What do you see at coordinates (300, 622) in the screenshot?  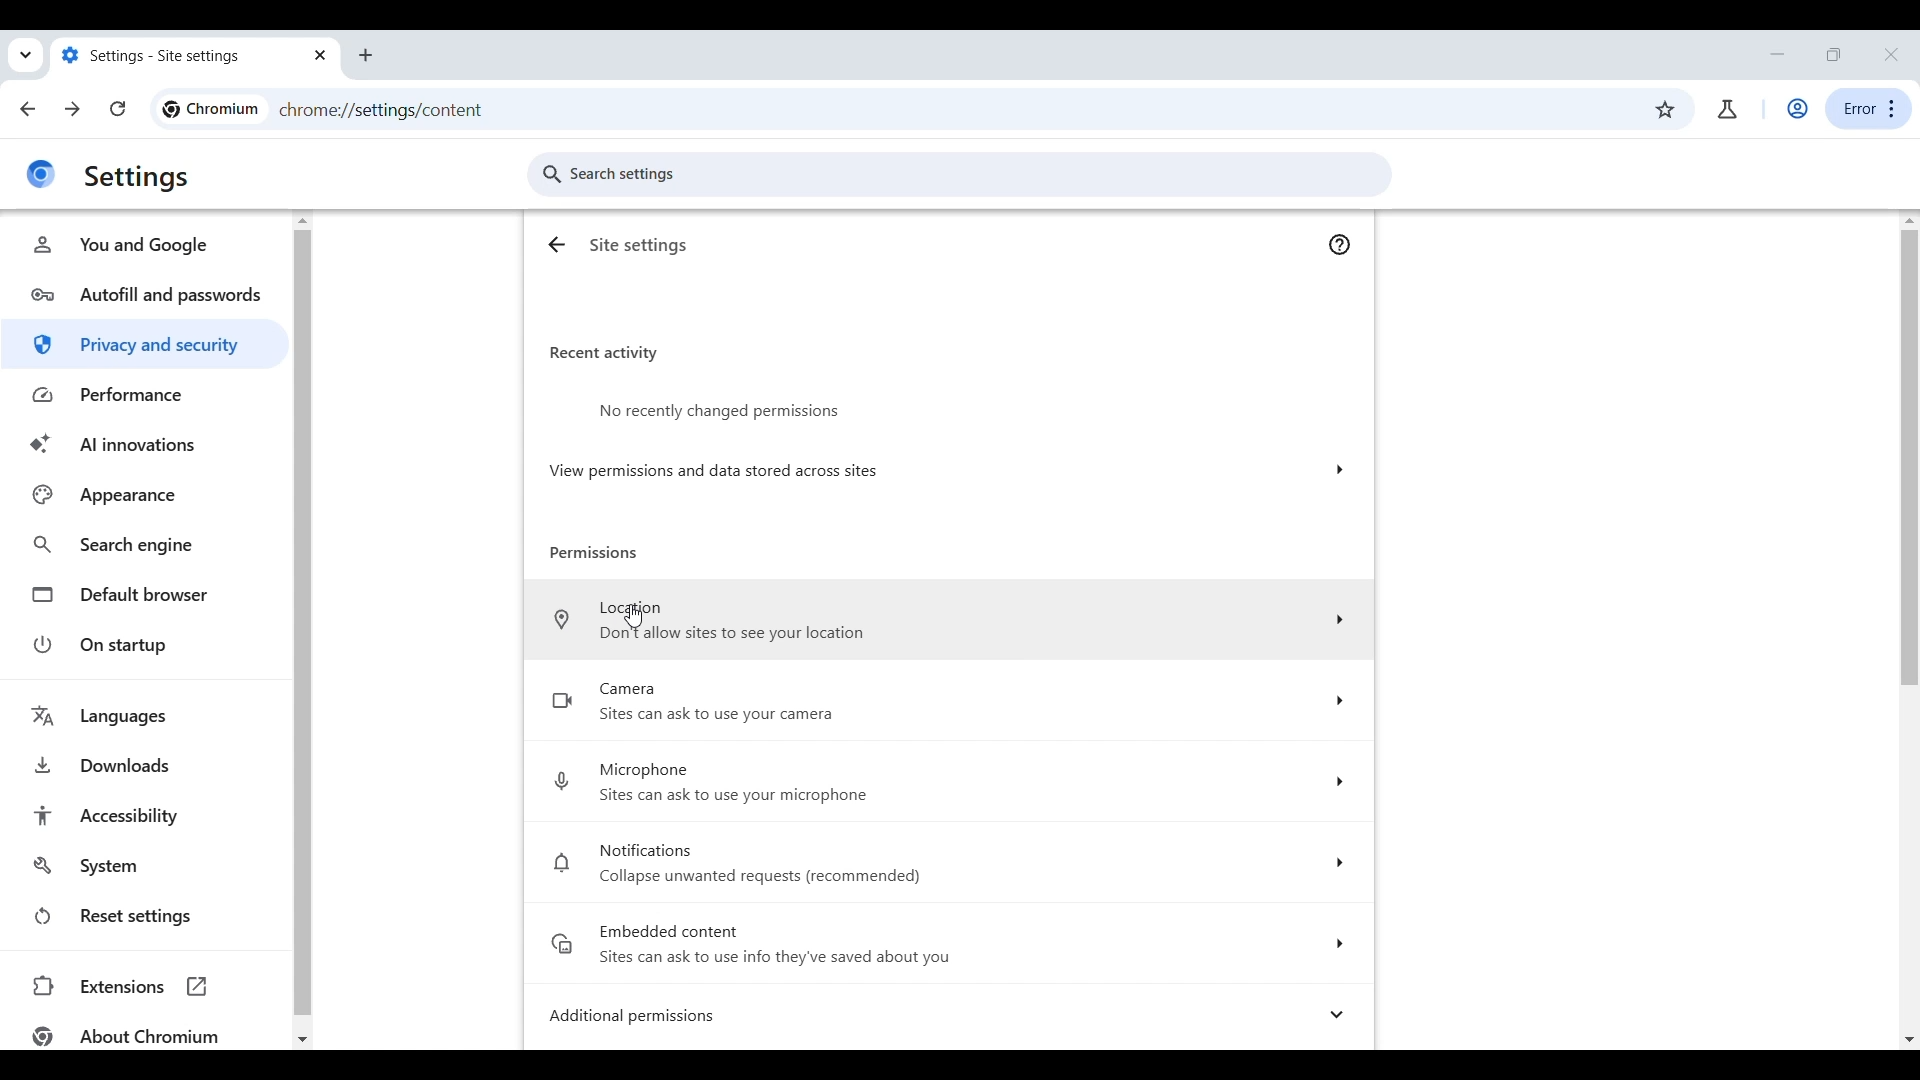 I see `Vertical slide bar` at bounding box center [300, 622].